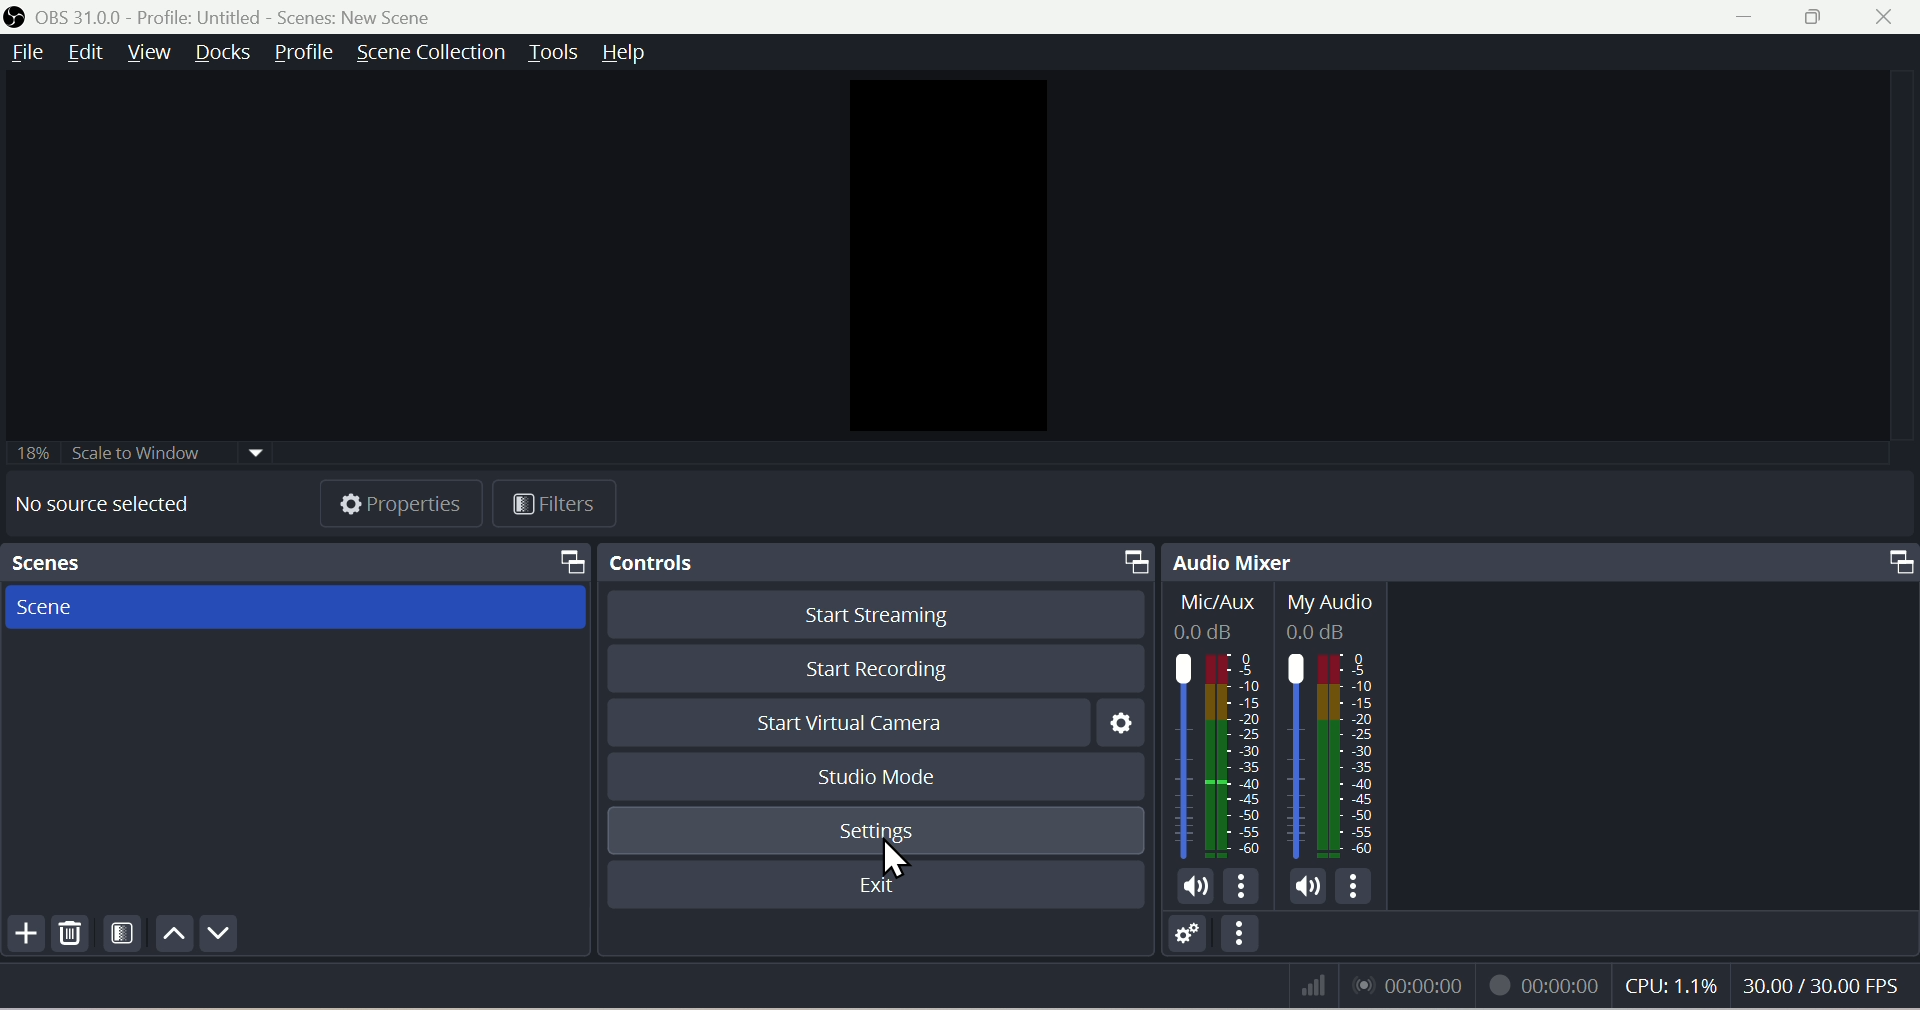 This screenshot has width=1920, height=1010. I want to click on Help, so click(622, 53).